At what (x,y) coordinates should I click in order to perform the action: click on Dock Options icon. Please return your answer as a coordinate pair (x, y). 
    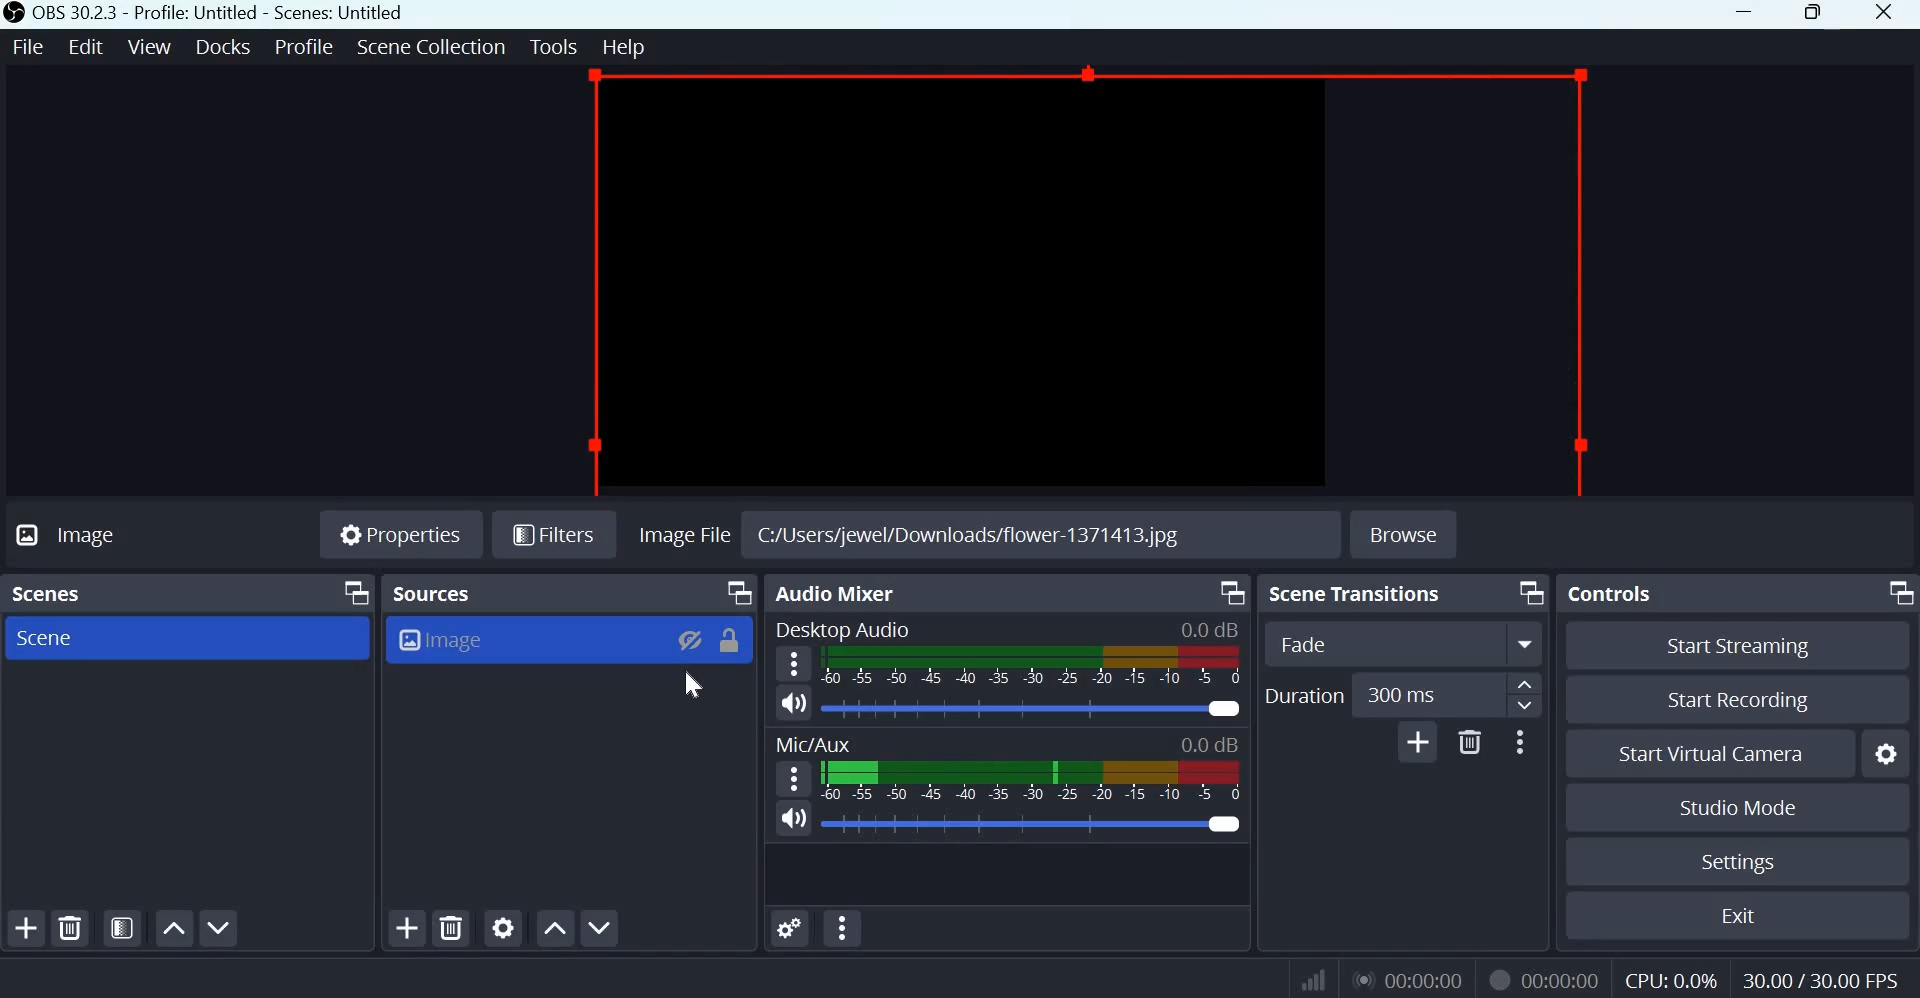
    Looking at the image, I should click on (1232, 594).